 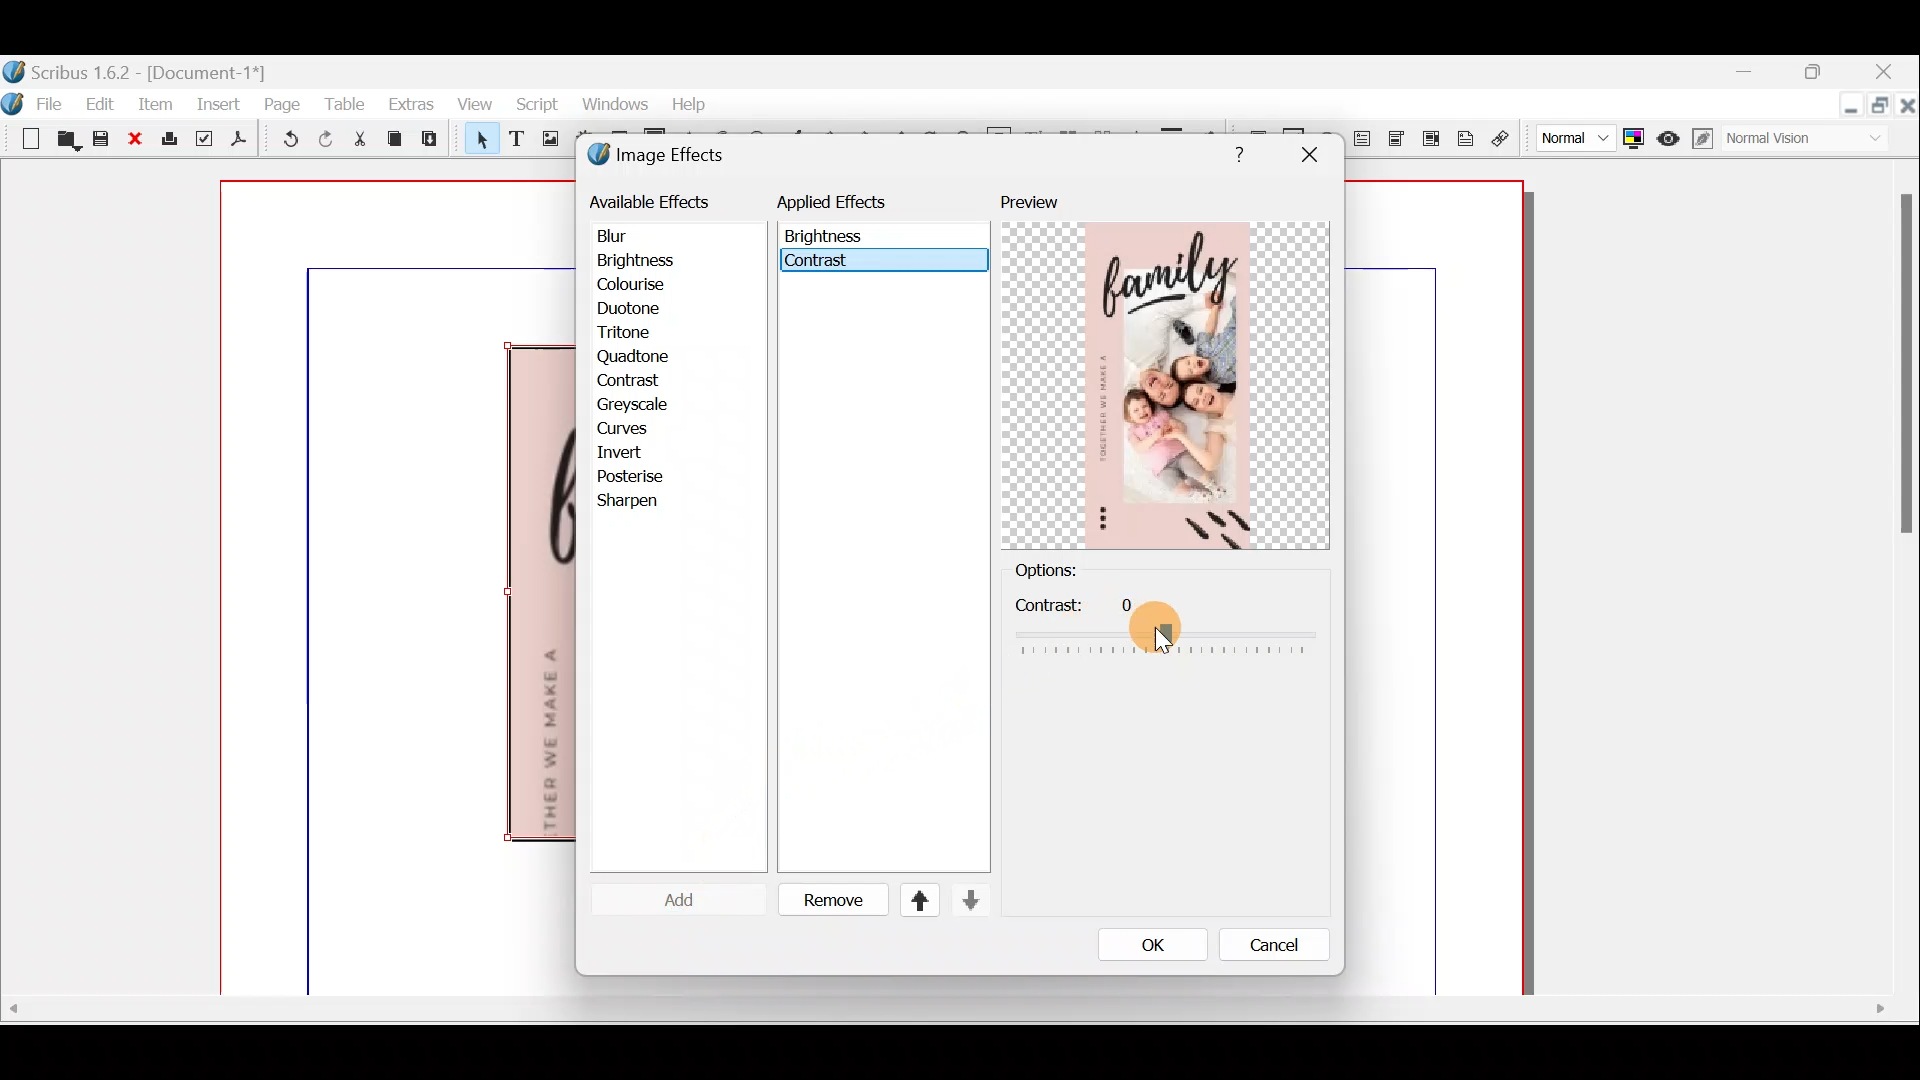 What do you see at coordinates (634, 359) in the screenshot?
I see `Quatone` at bounding box center [634, 359].